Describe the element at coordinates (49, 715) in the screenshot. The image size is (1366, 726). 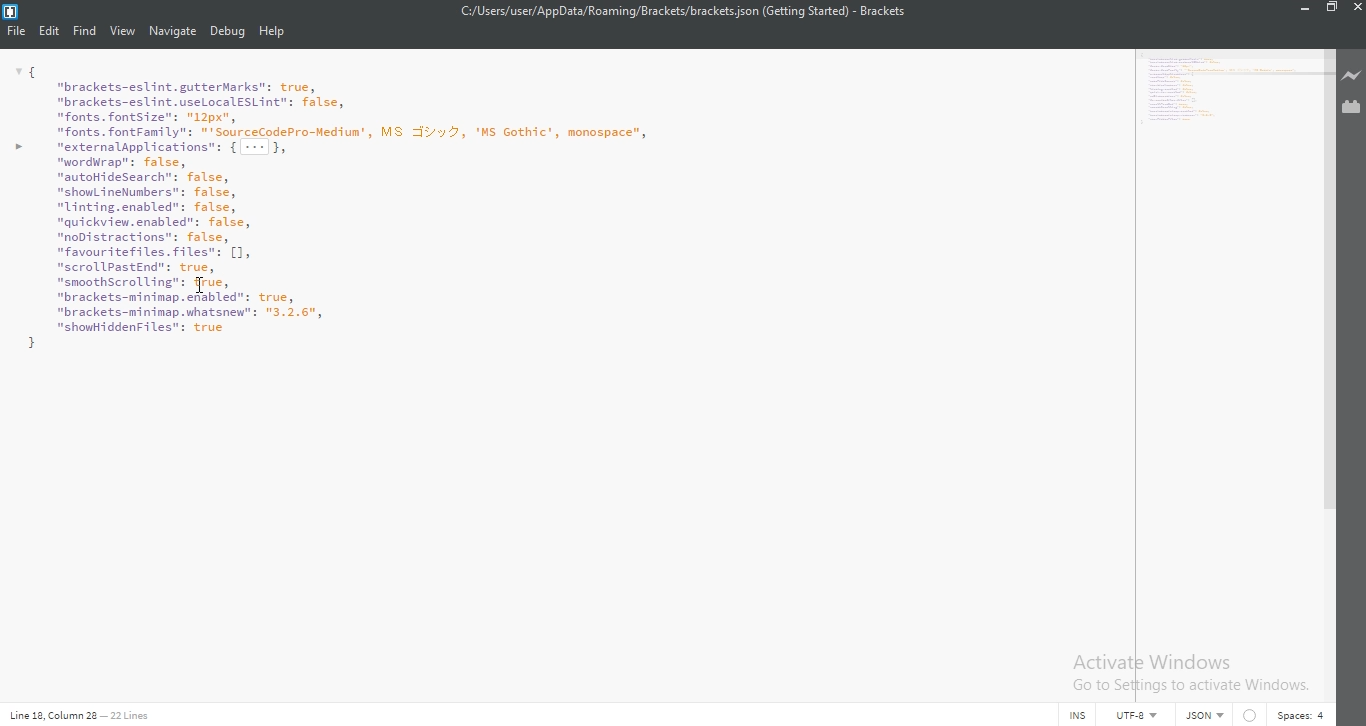
I see `Line 18, column 29` at that location.